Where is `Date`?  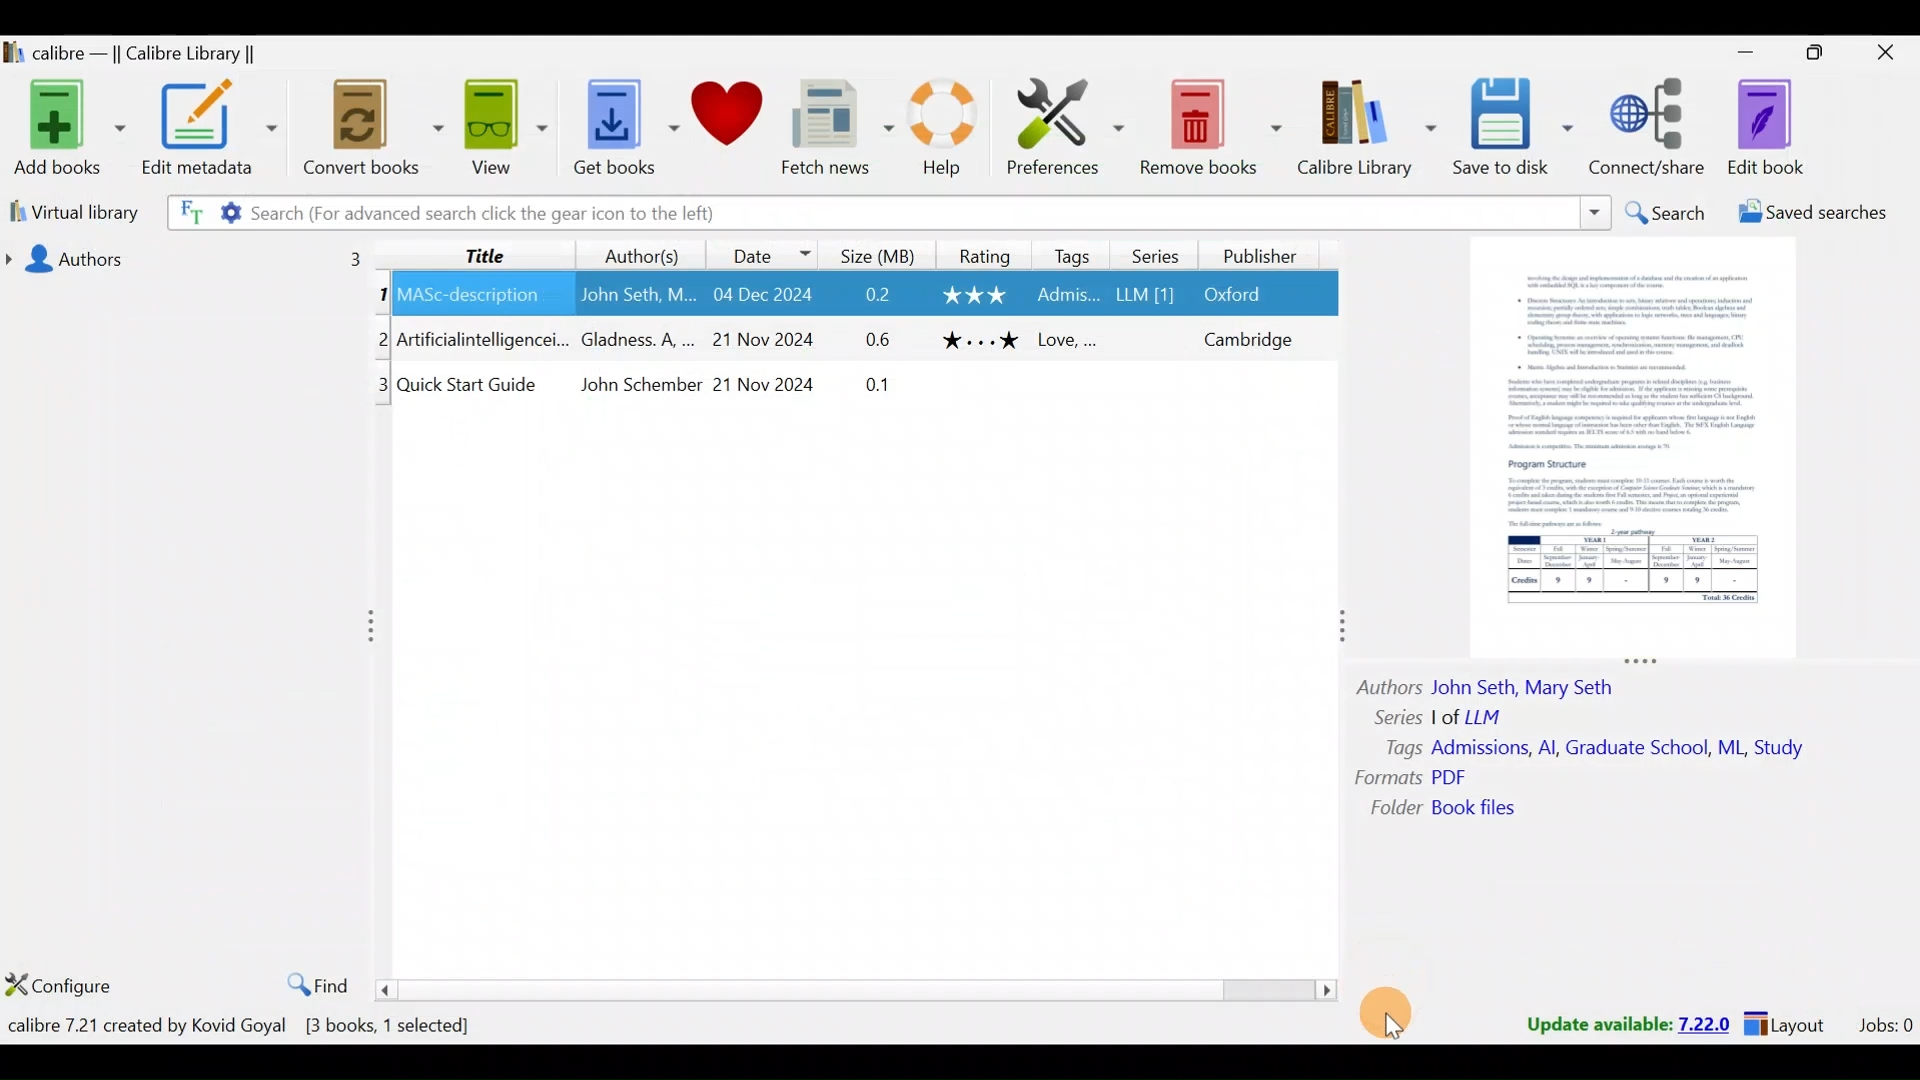 Date is located at coordinates (765, 253).